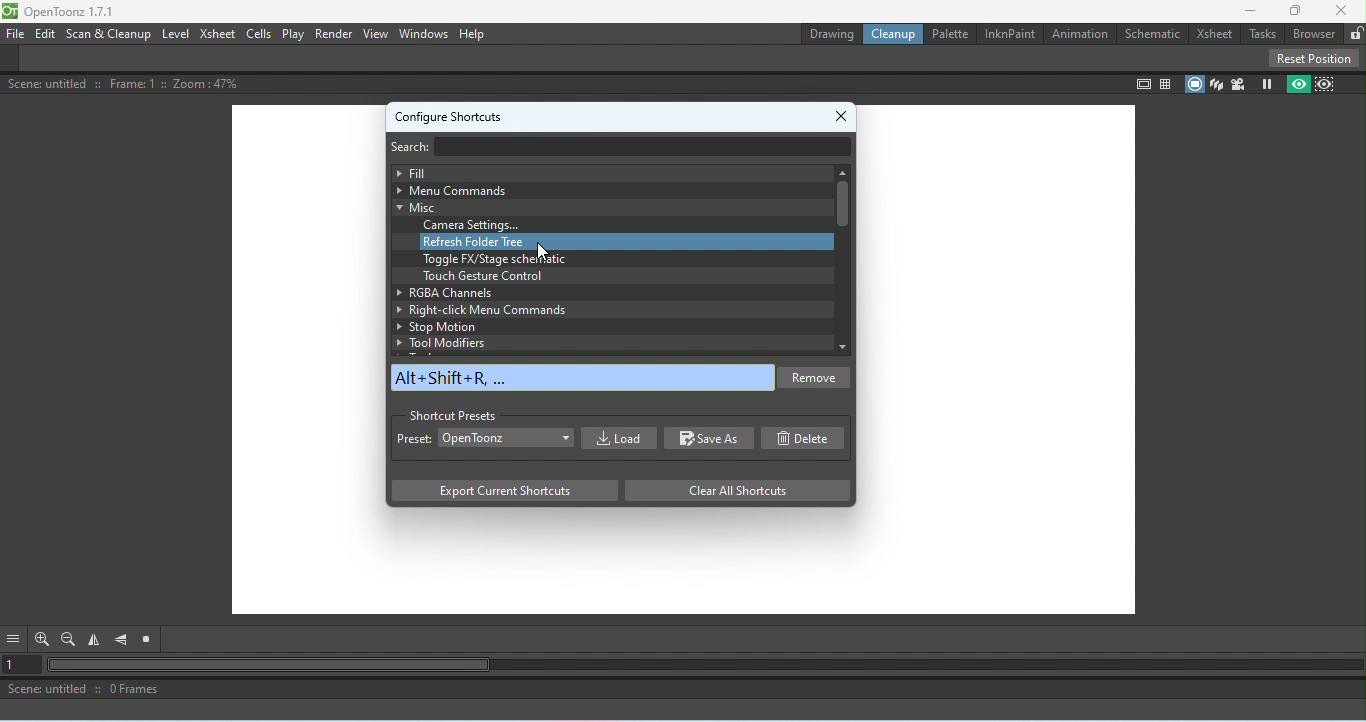  I want to click on Press shortcut, so click(583, 377).